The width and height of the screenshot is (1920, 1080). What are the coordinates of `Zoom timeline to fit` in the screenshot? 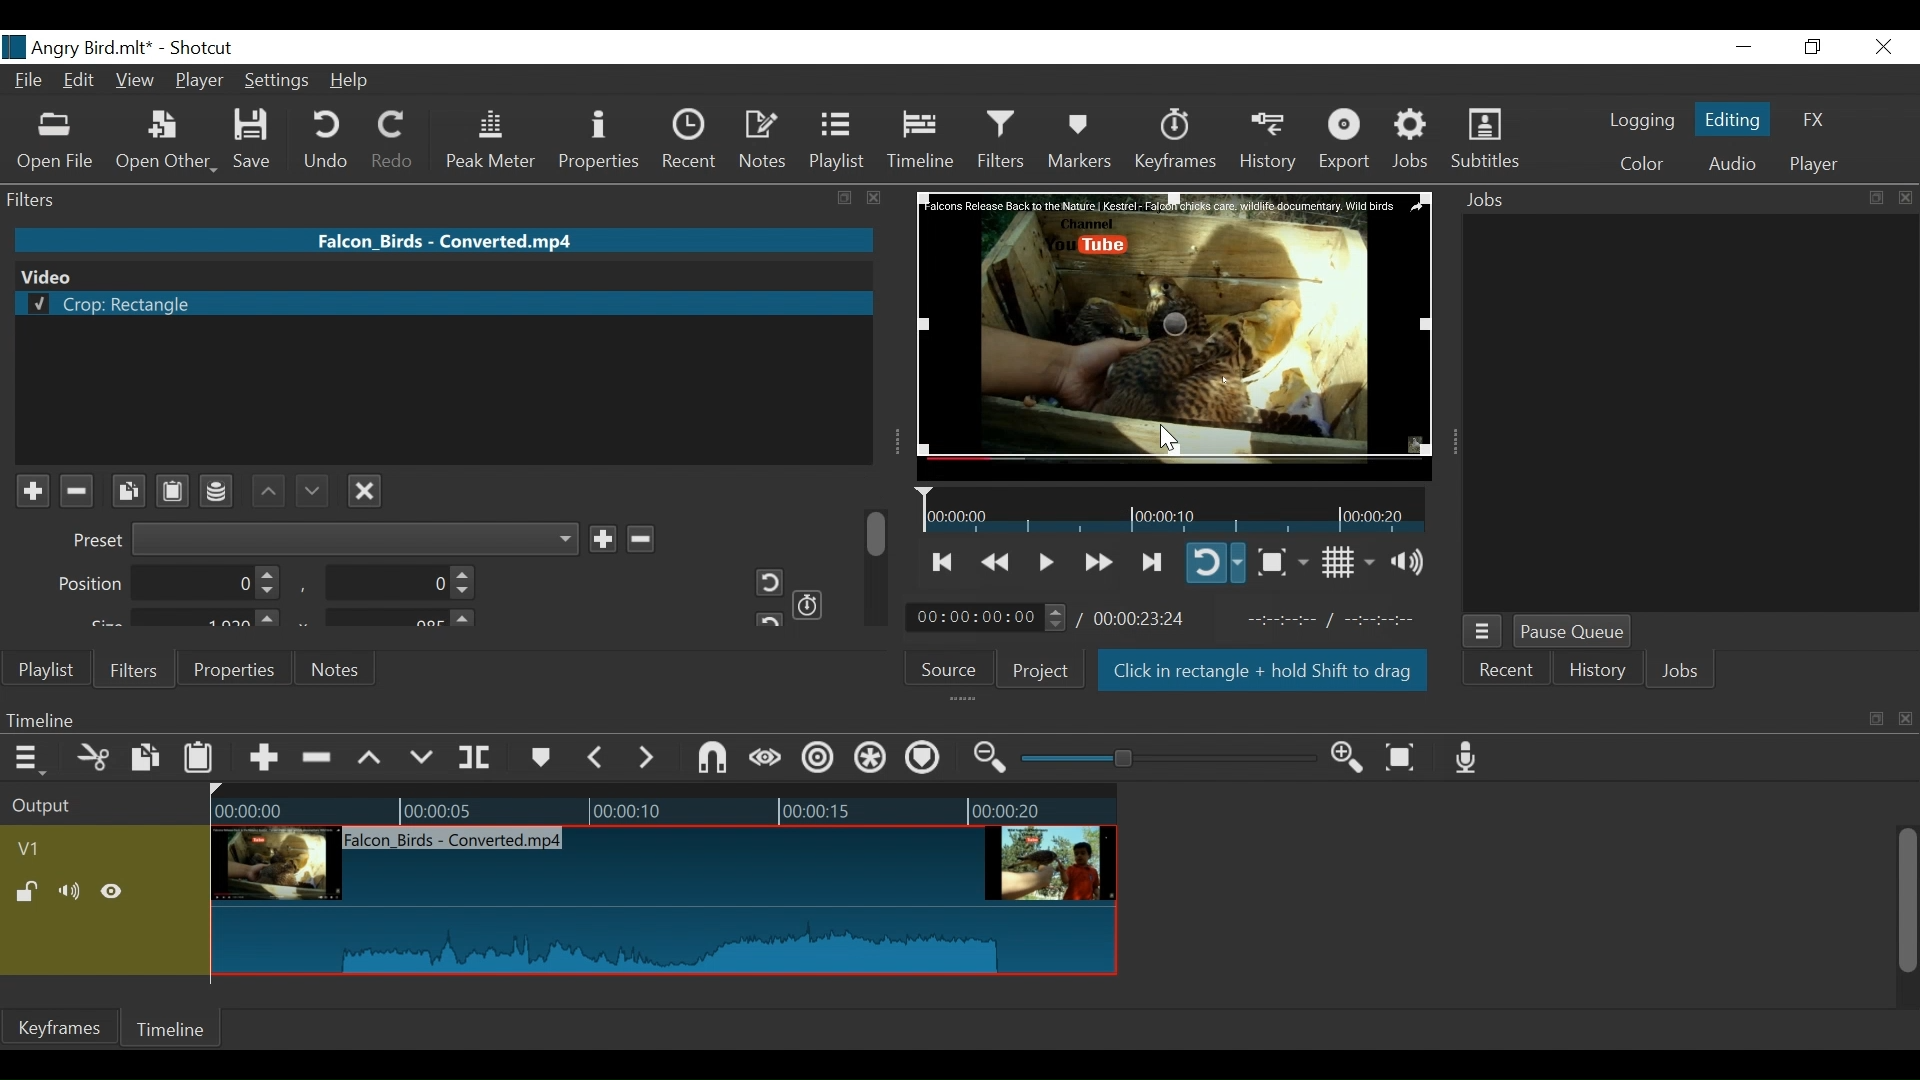 It's located at (1408, 756).